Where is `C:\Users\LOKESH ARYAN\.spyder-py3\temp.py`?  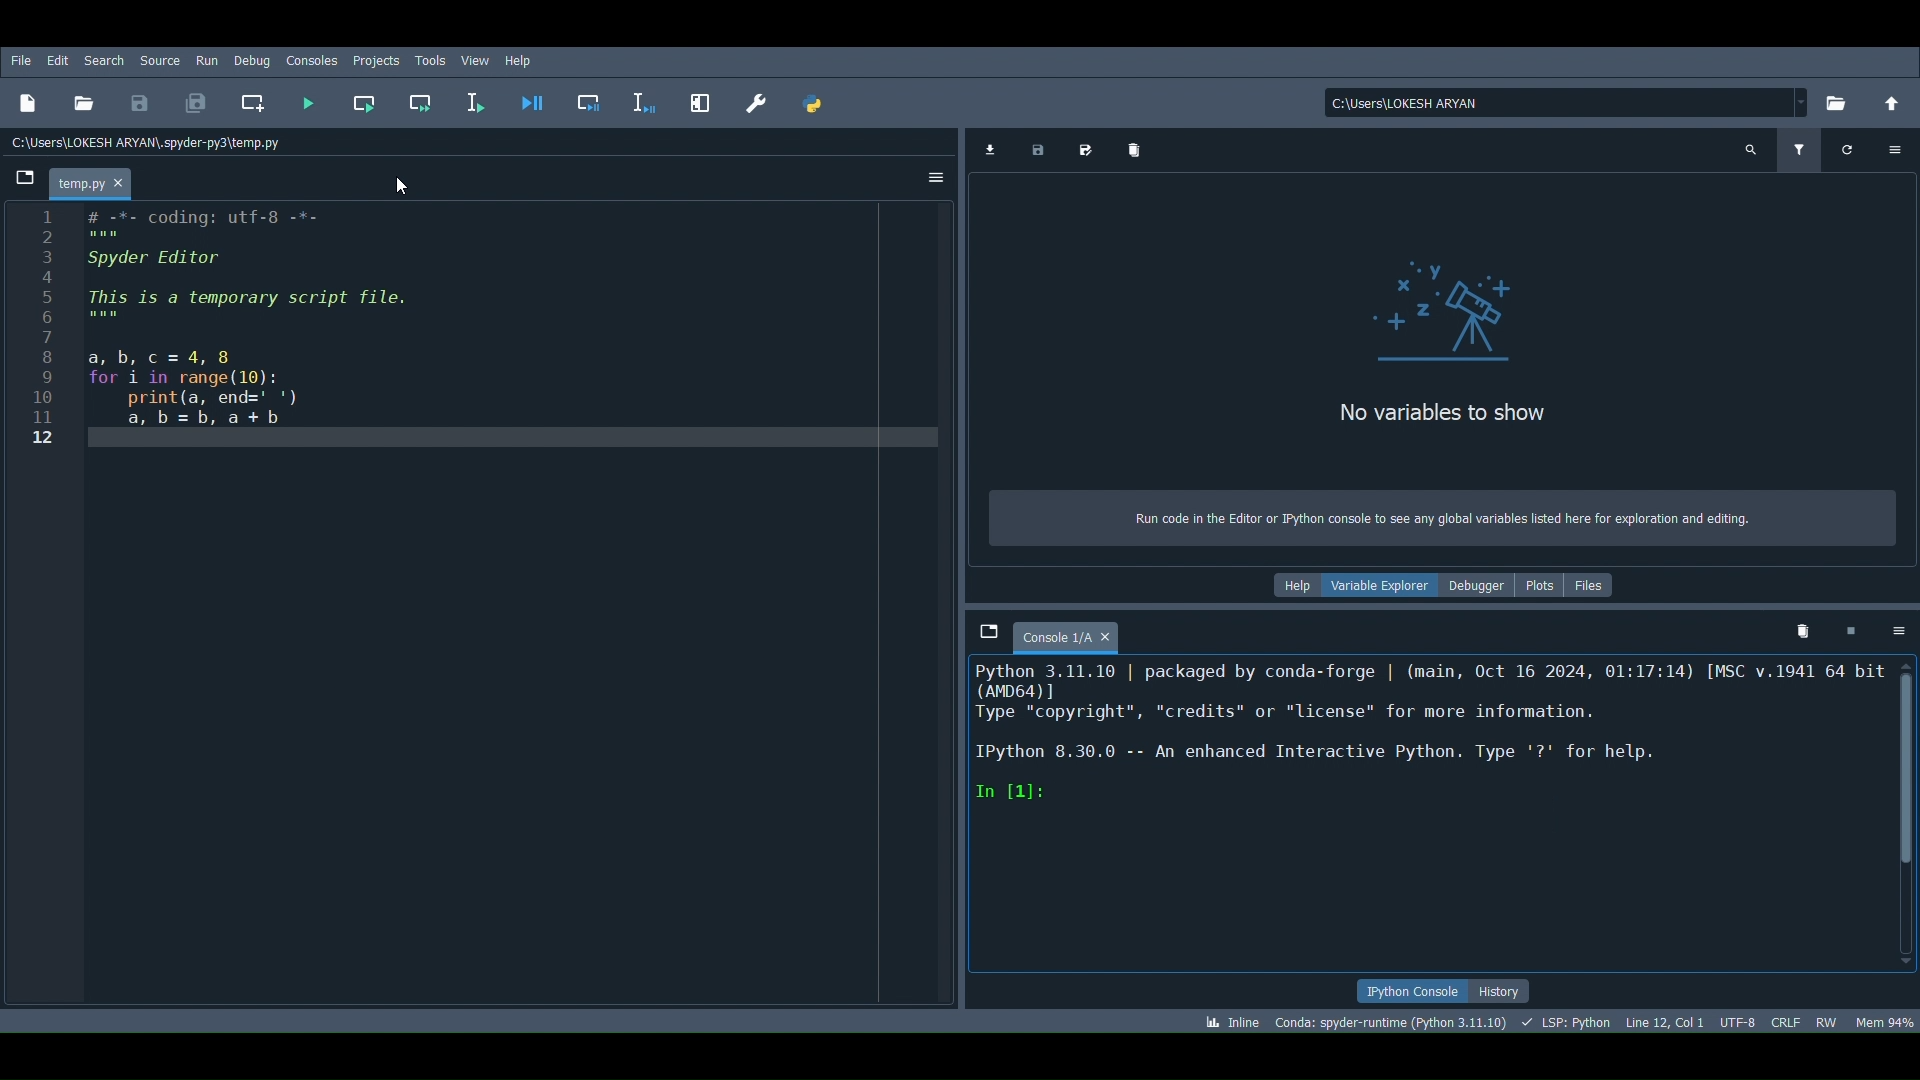
C:\Users\LOKESH ARYAN\.spyder-py3\temp.py is located at coordinates (153, 142).